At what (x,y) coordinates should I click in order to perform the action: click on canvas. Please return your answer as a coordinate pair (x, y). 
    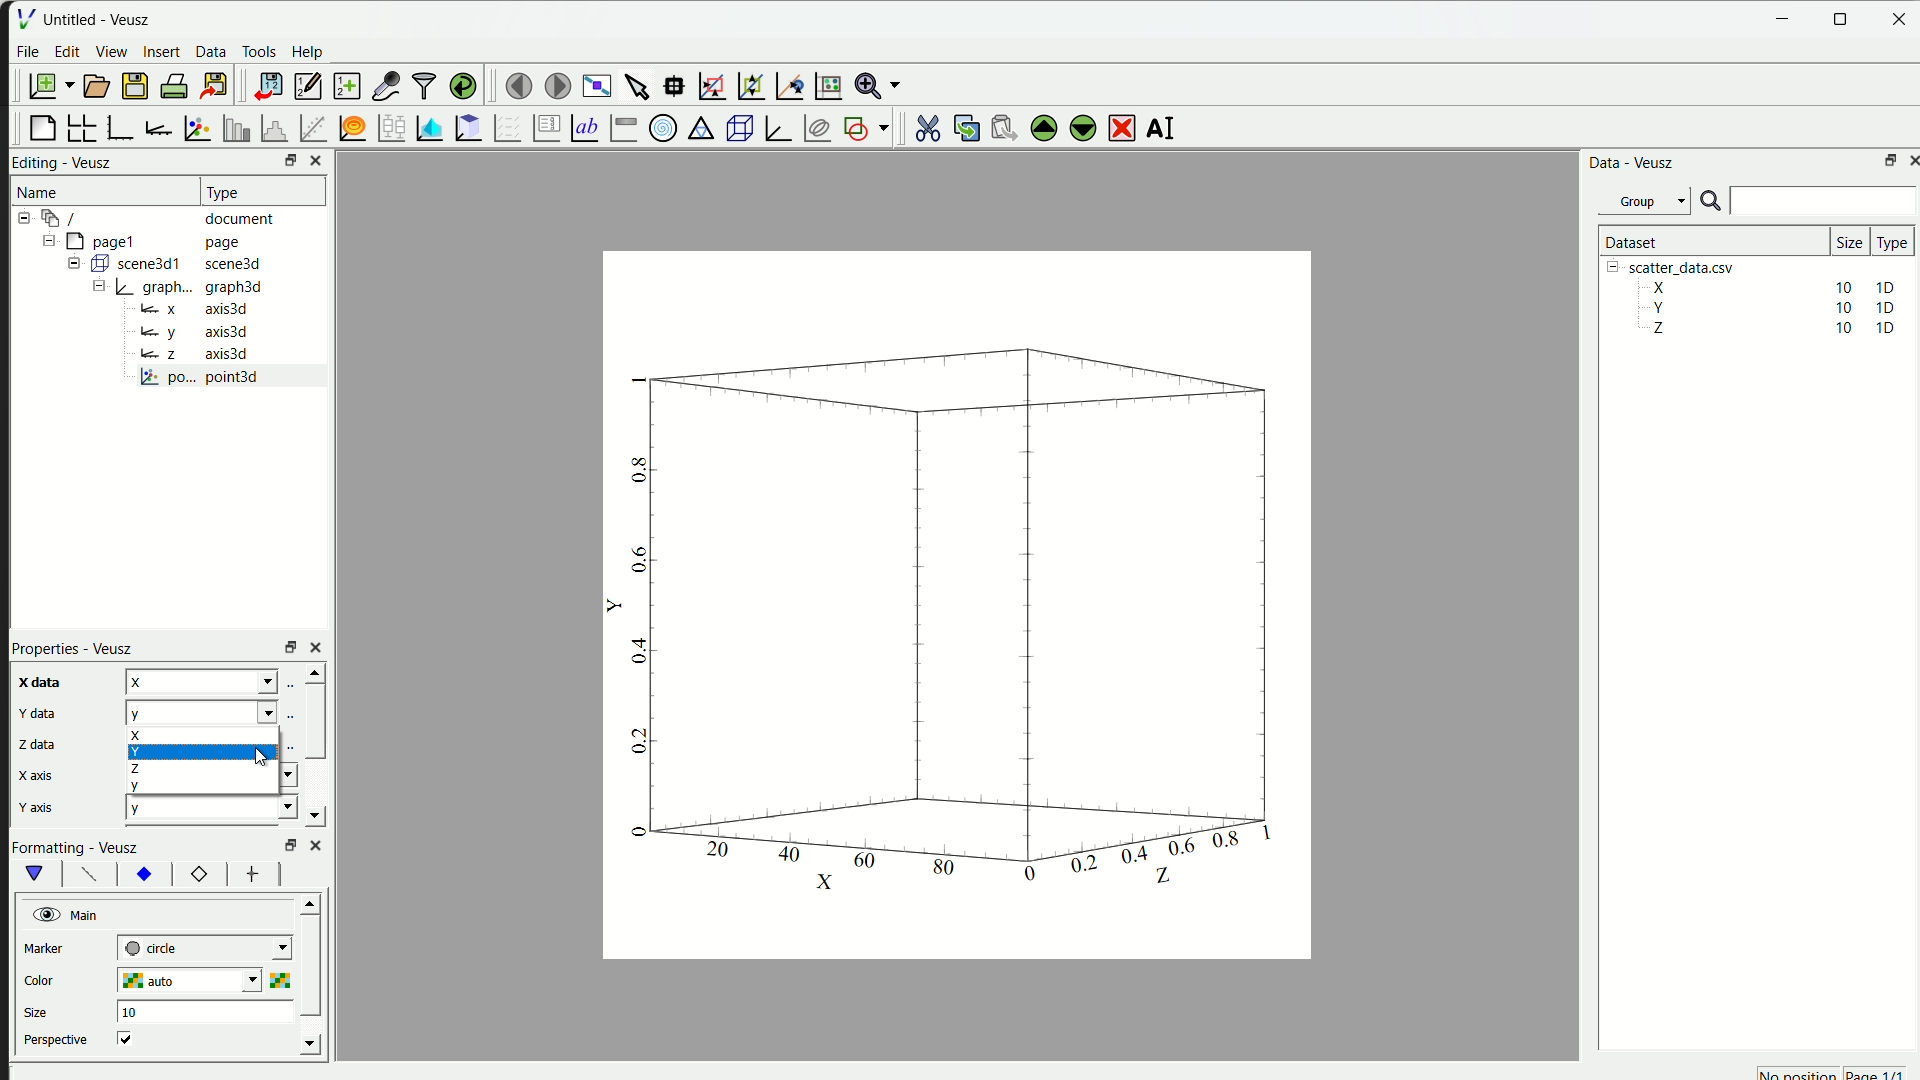
    Looking at the image, I should click on (954, 608).